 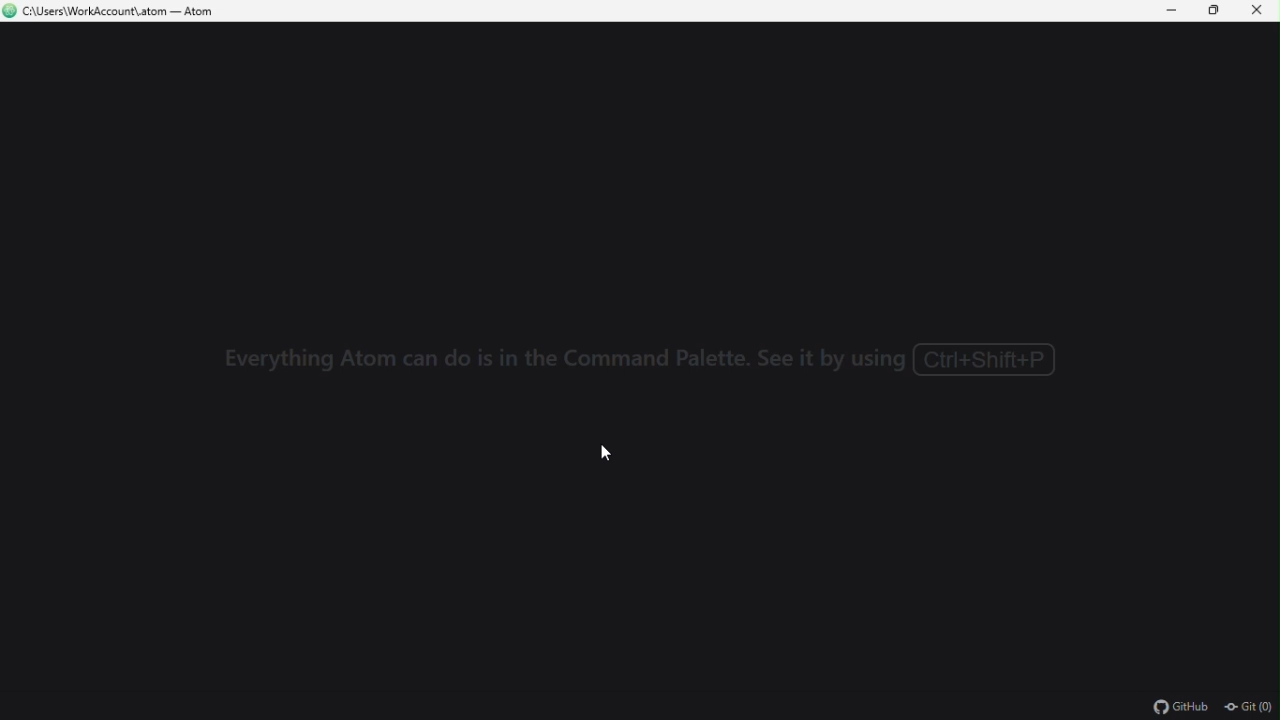 What do you see at coordinates (611, 455) in the screenshot?
I see `cursor` at bounding box center [611, 455].